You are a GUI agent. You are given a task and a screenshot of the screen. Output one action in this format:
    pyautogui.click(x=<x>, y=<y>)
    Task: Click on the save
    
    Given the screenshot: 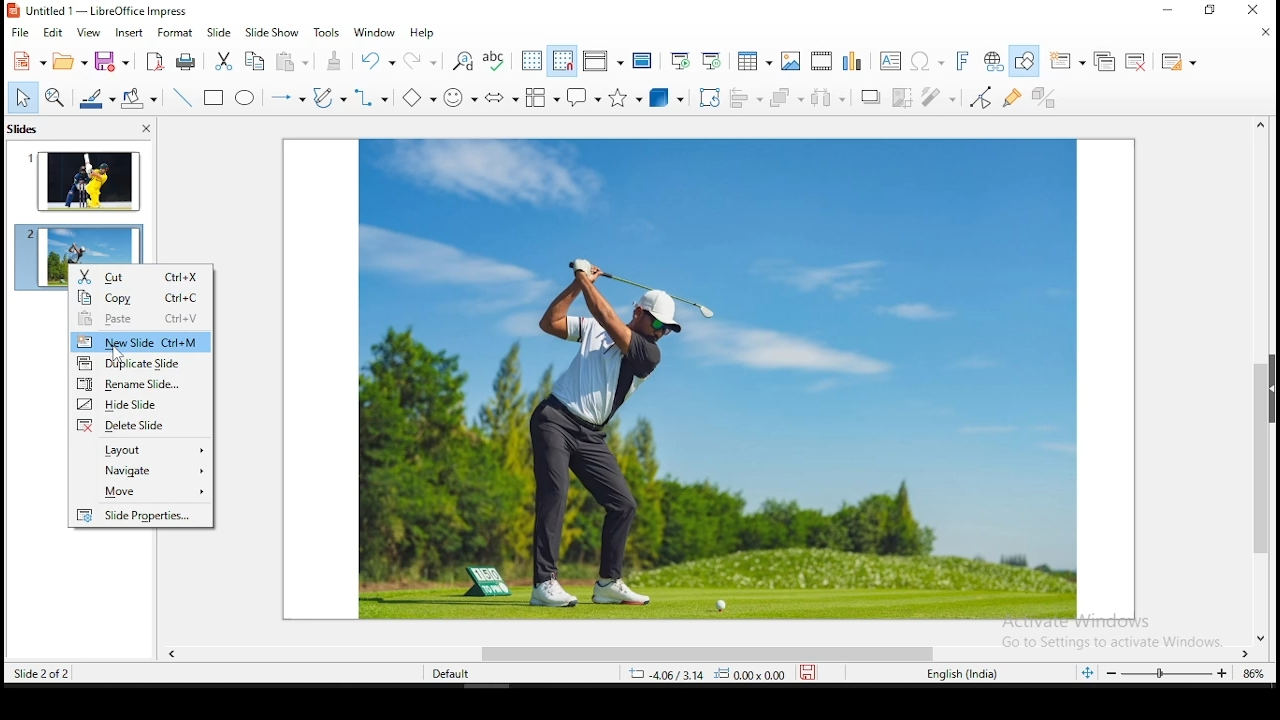 What is the action you would take?
    pyautogui.click(x=811, y=671)
    